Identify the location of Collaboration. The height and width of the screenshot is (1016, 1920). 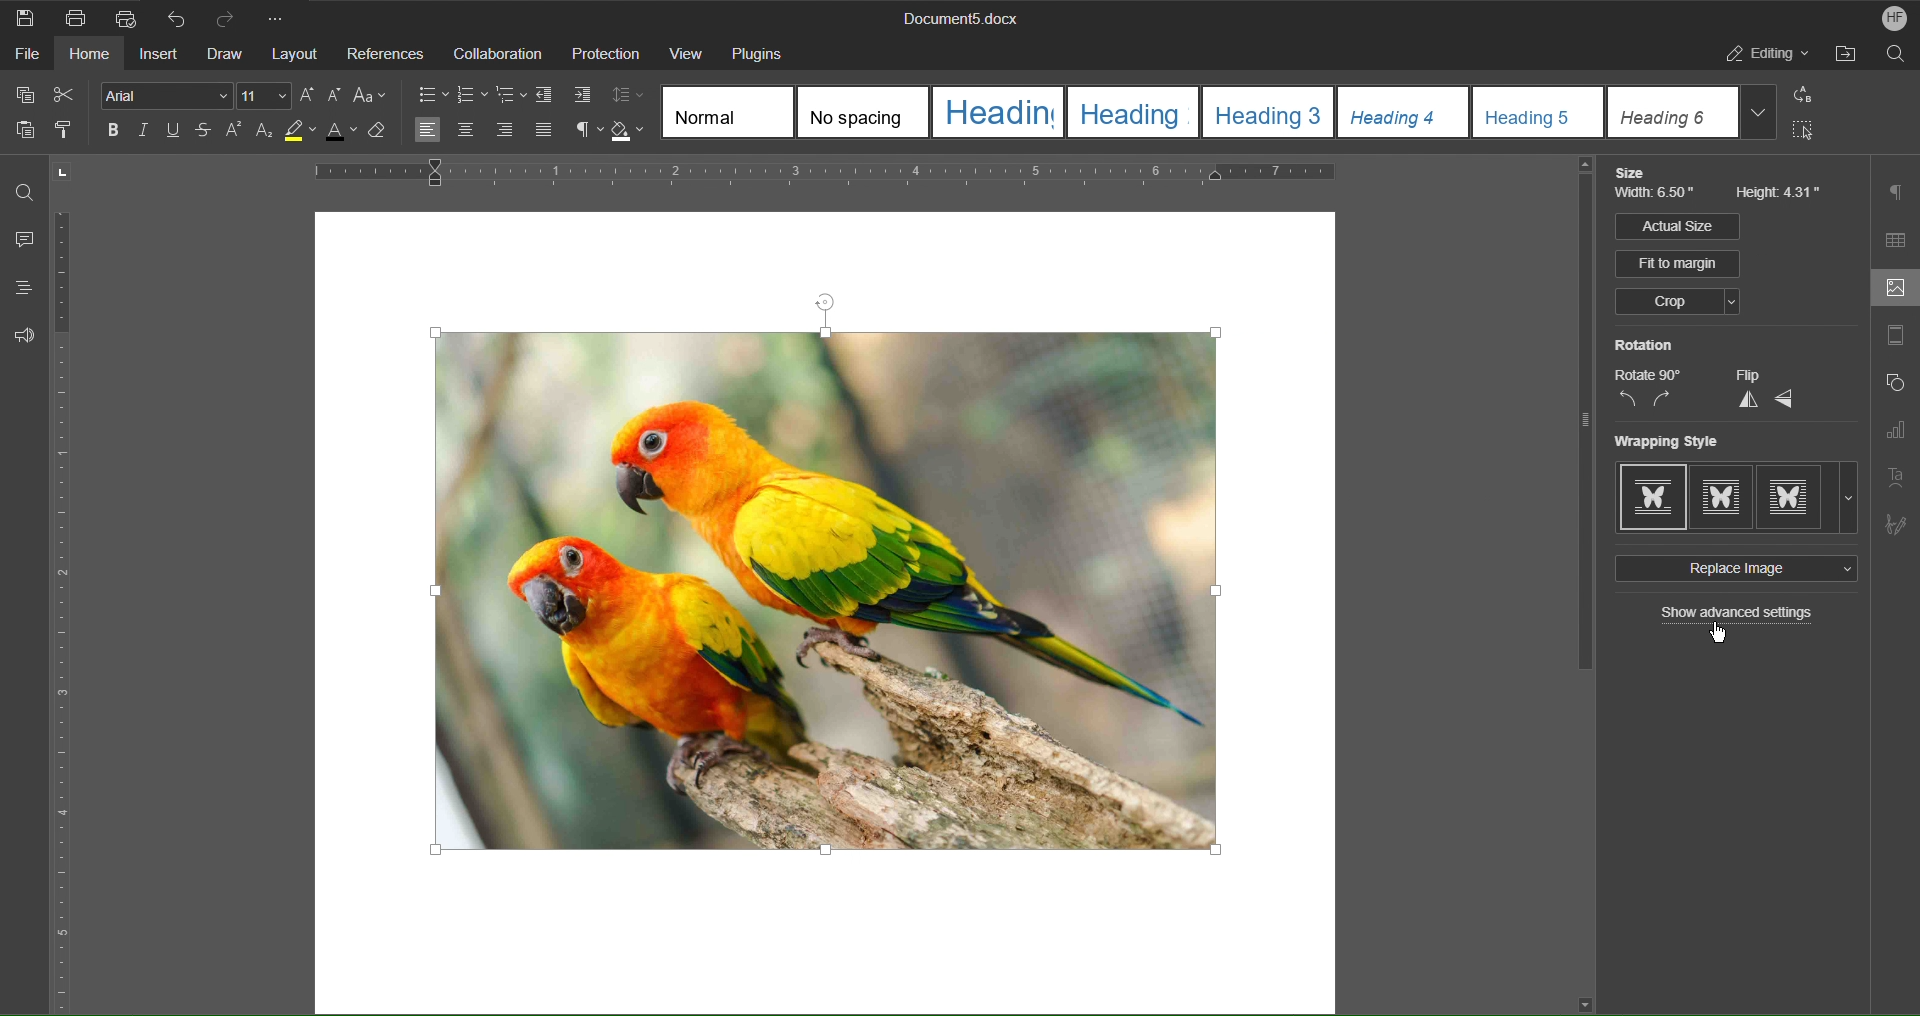
(495, 53).